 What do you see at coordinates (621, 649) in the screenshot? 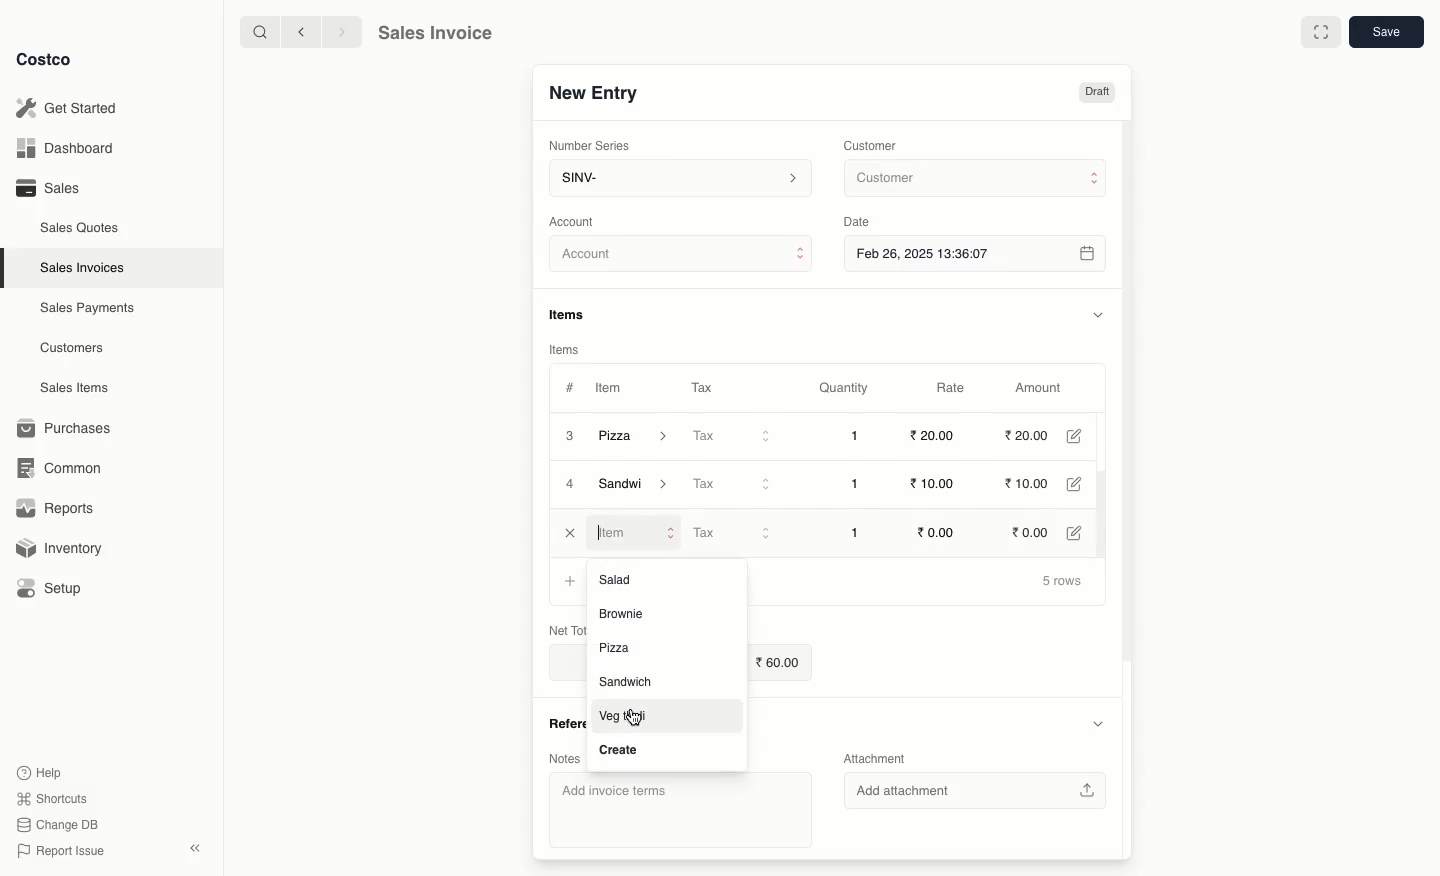
I see `Pizza` at bounding box center [621, 649].